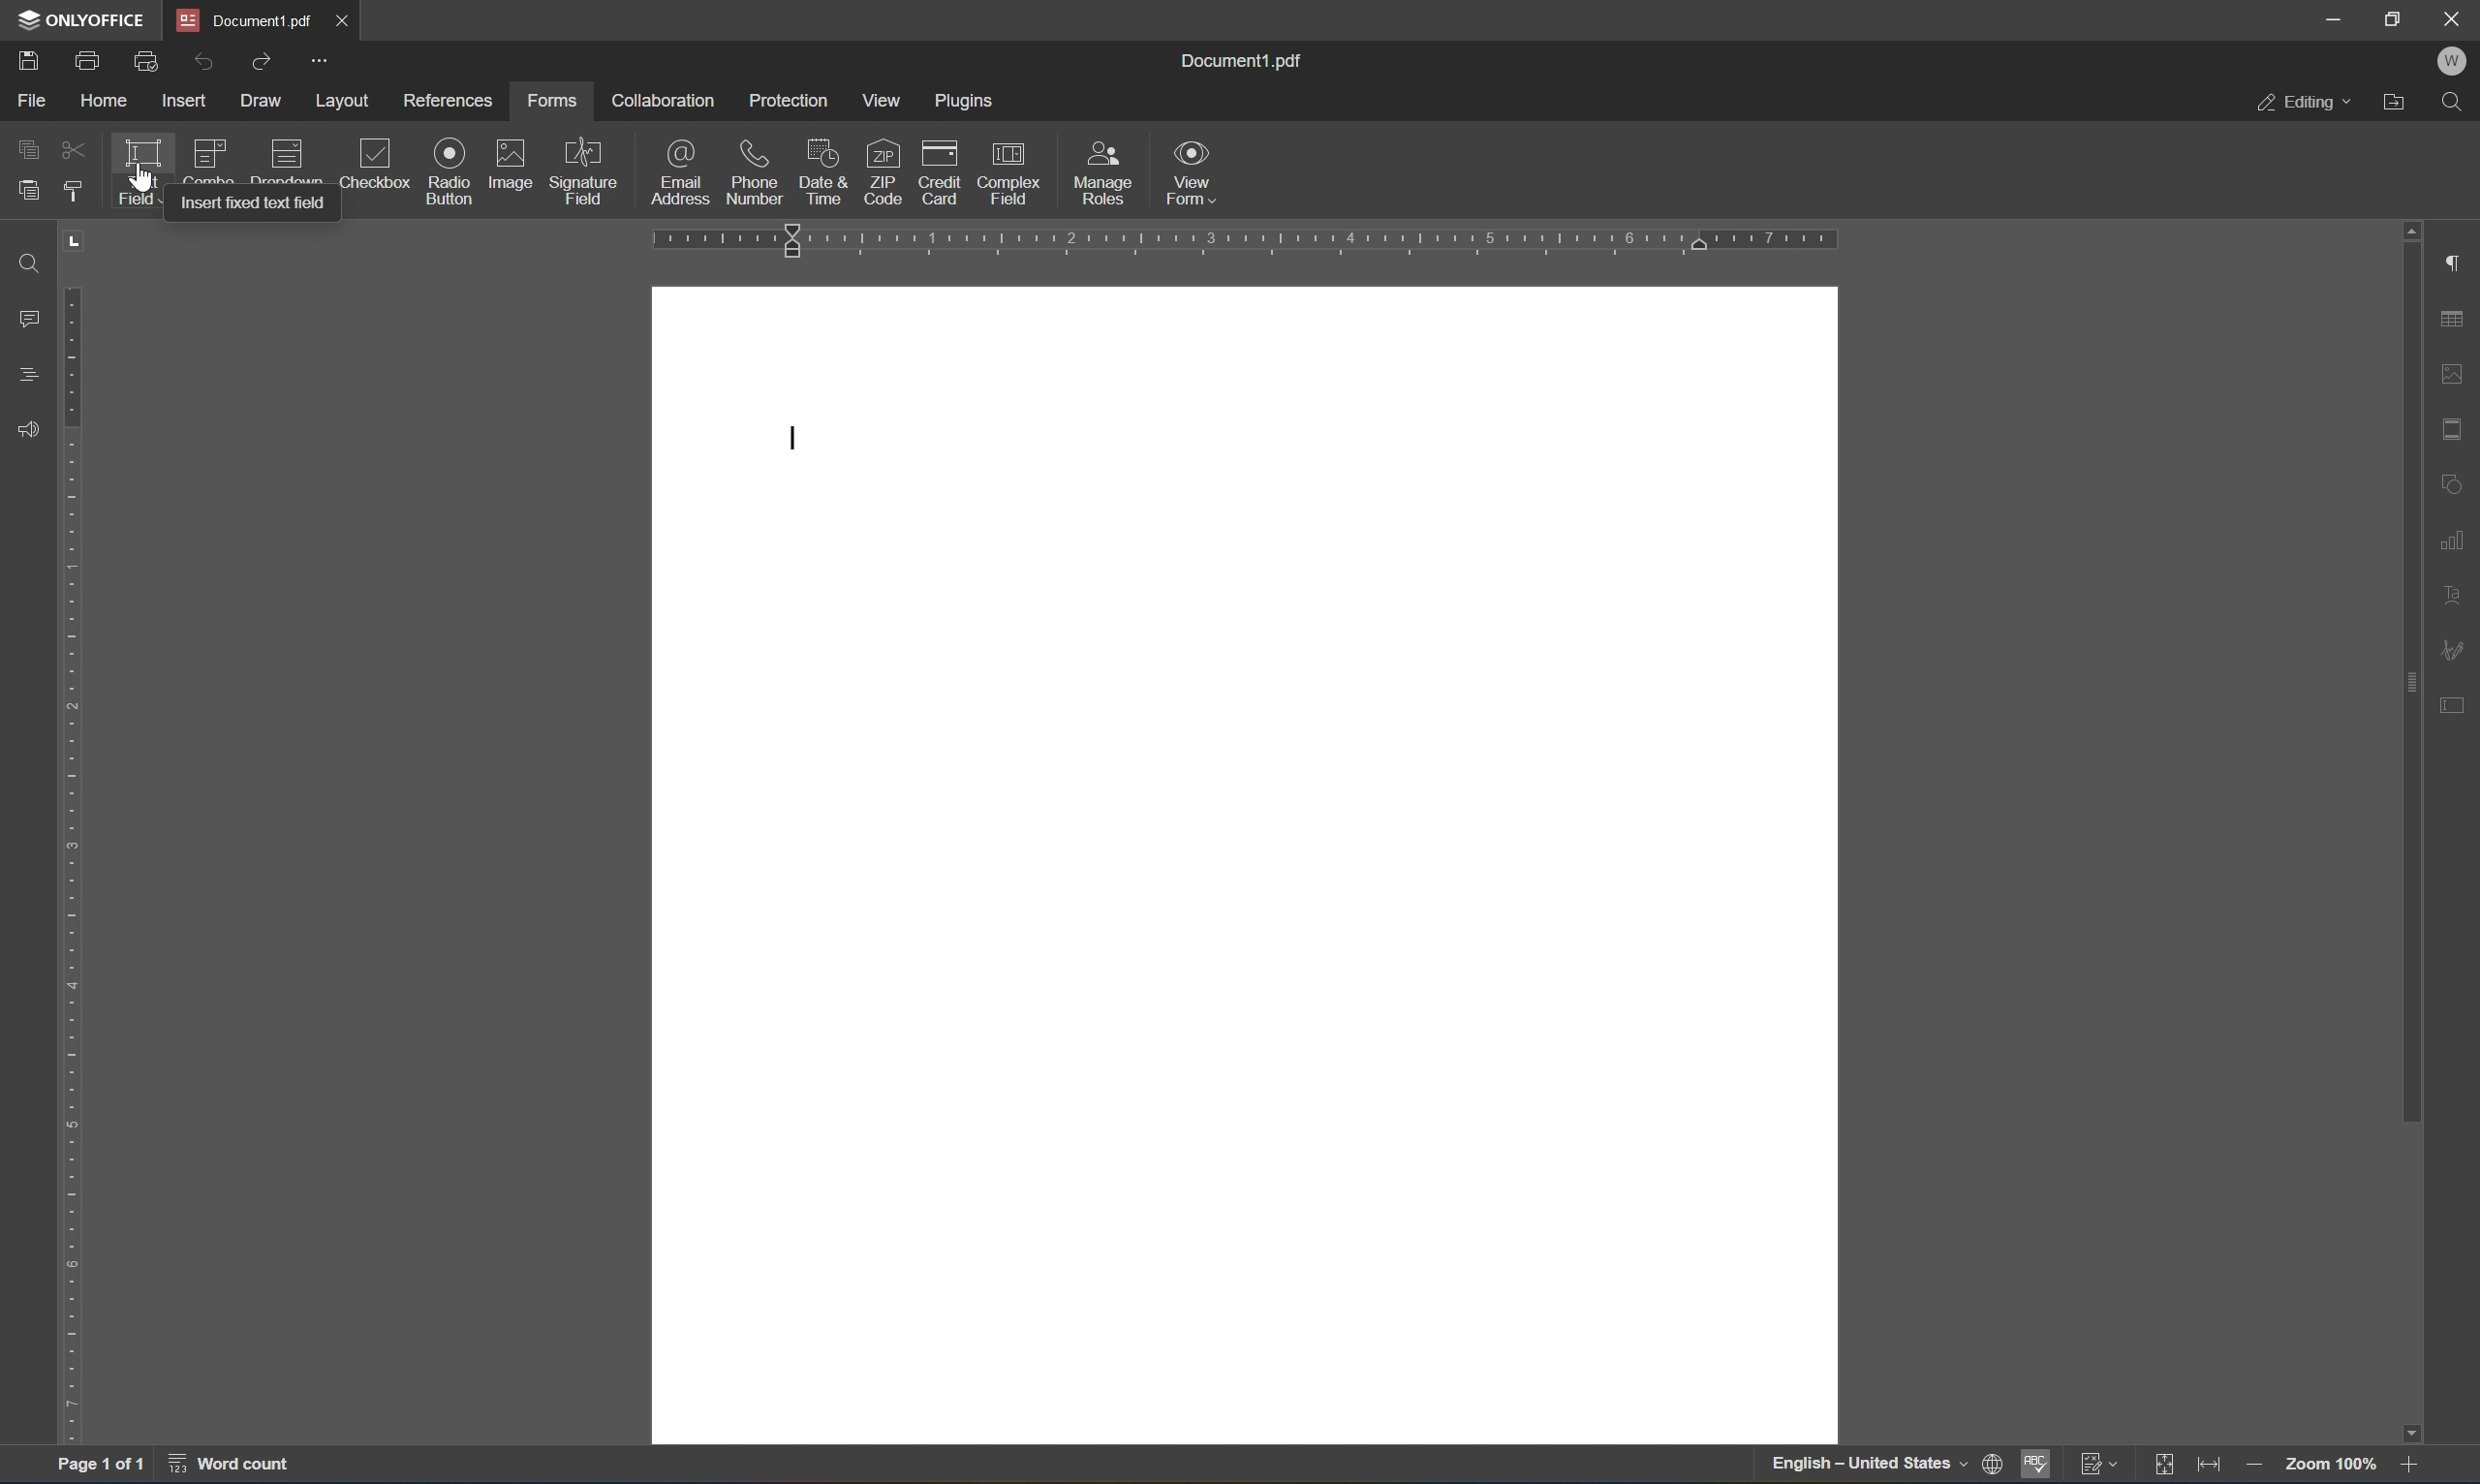 The height and width of the screenshot is (1484, 2480). I want to click on document1.pdf, so click(1238, 61).